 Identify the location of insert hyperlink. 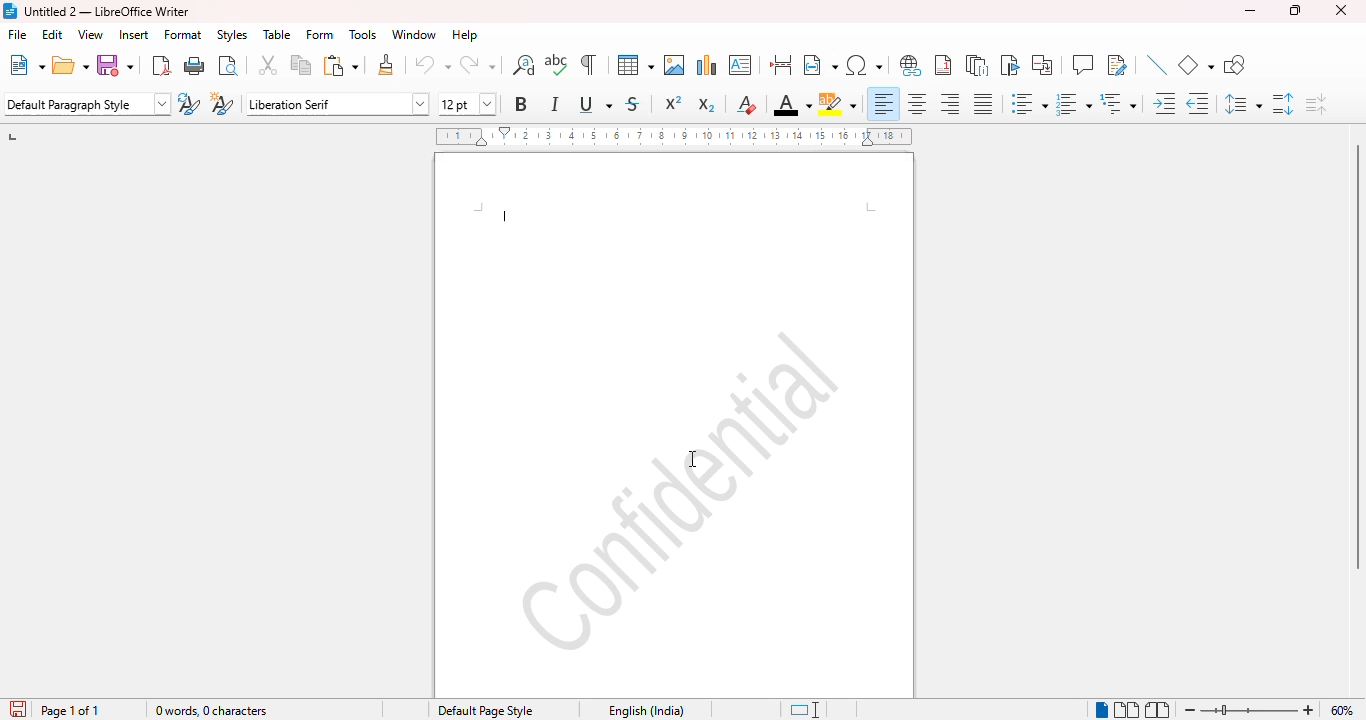
(911, 65).